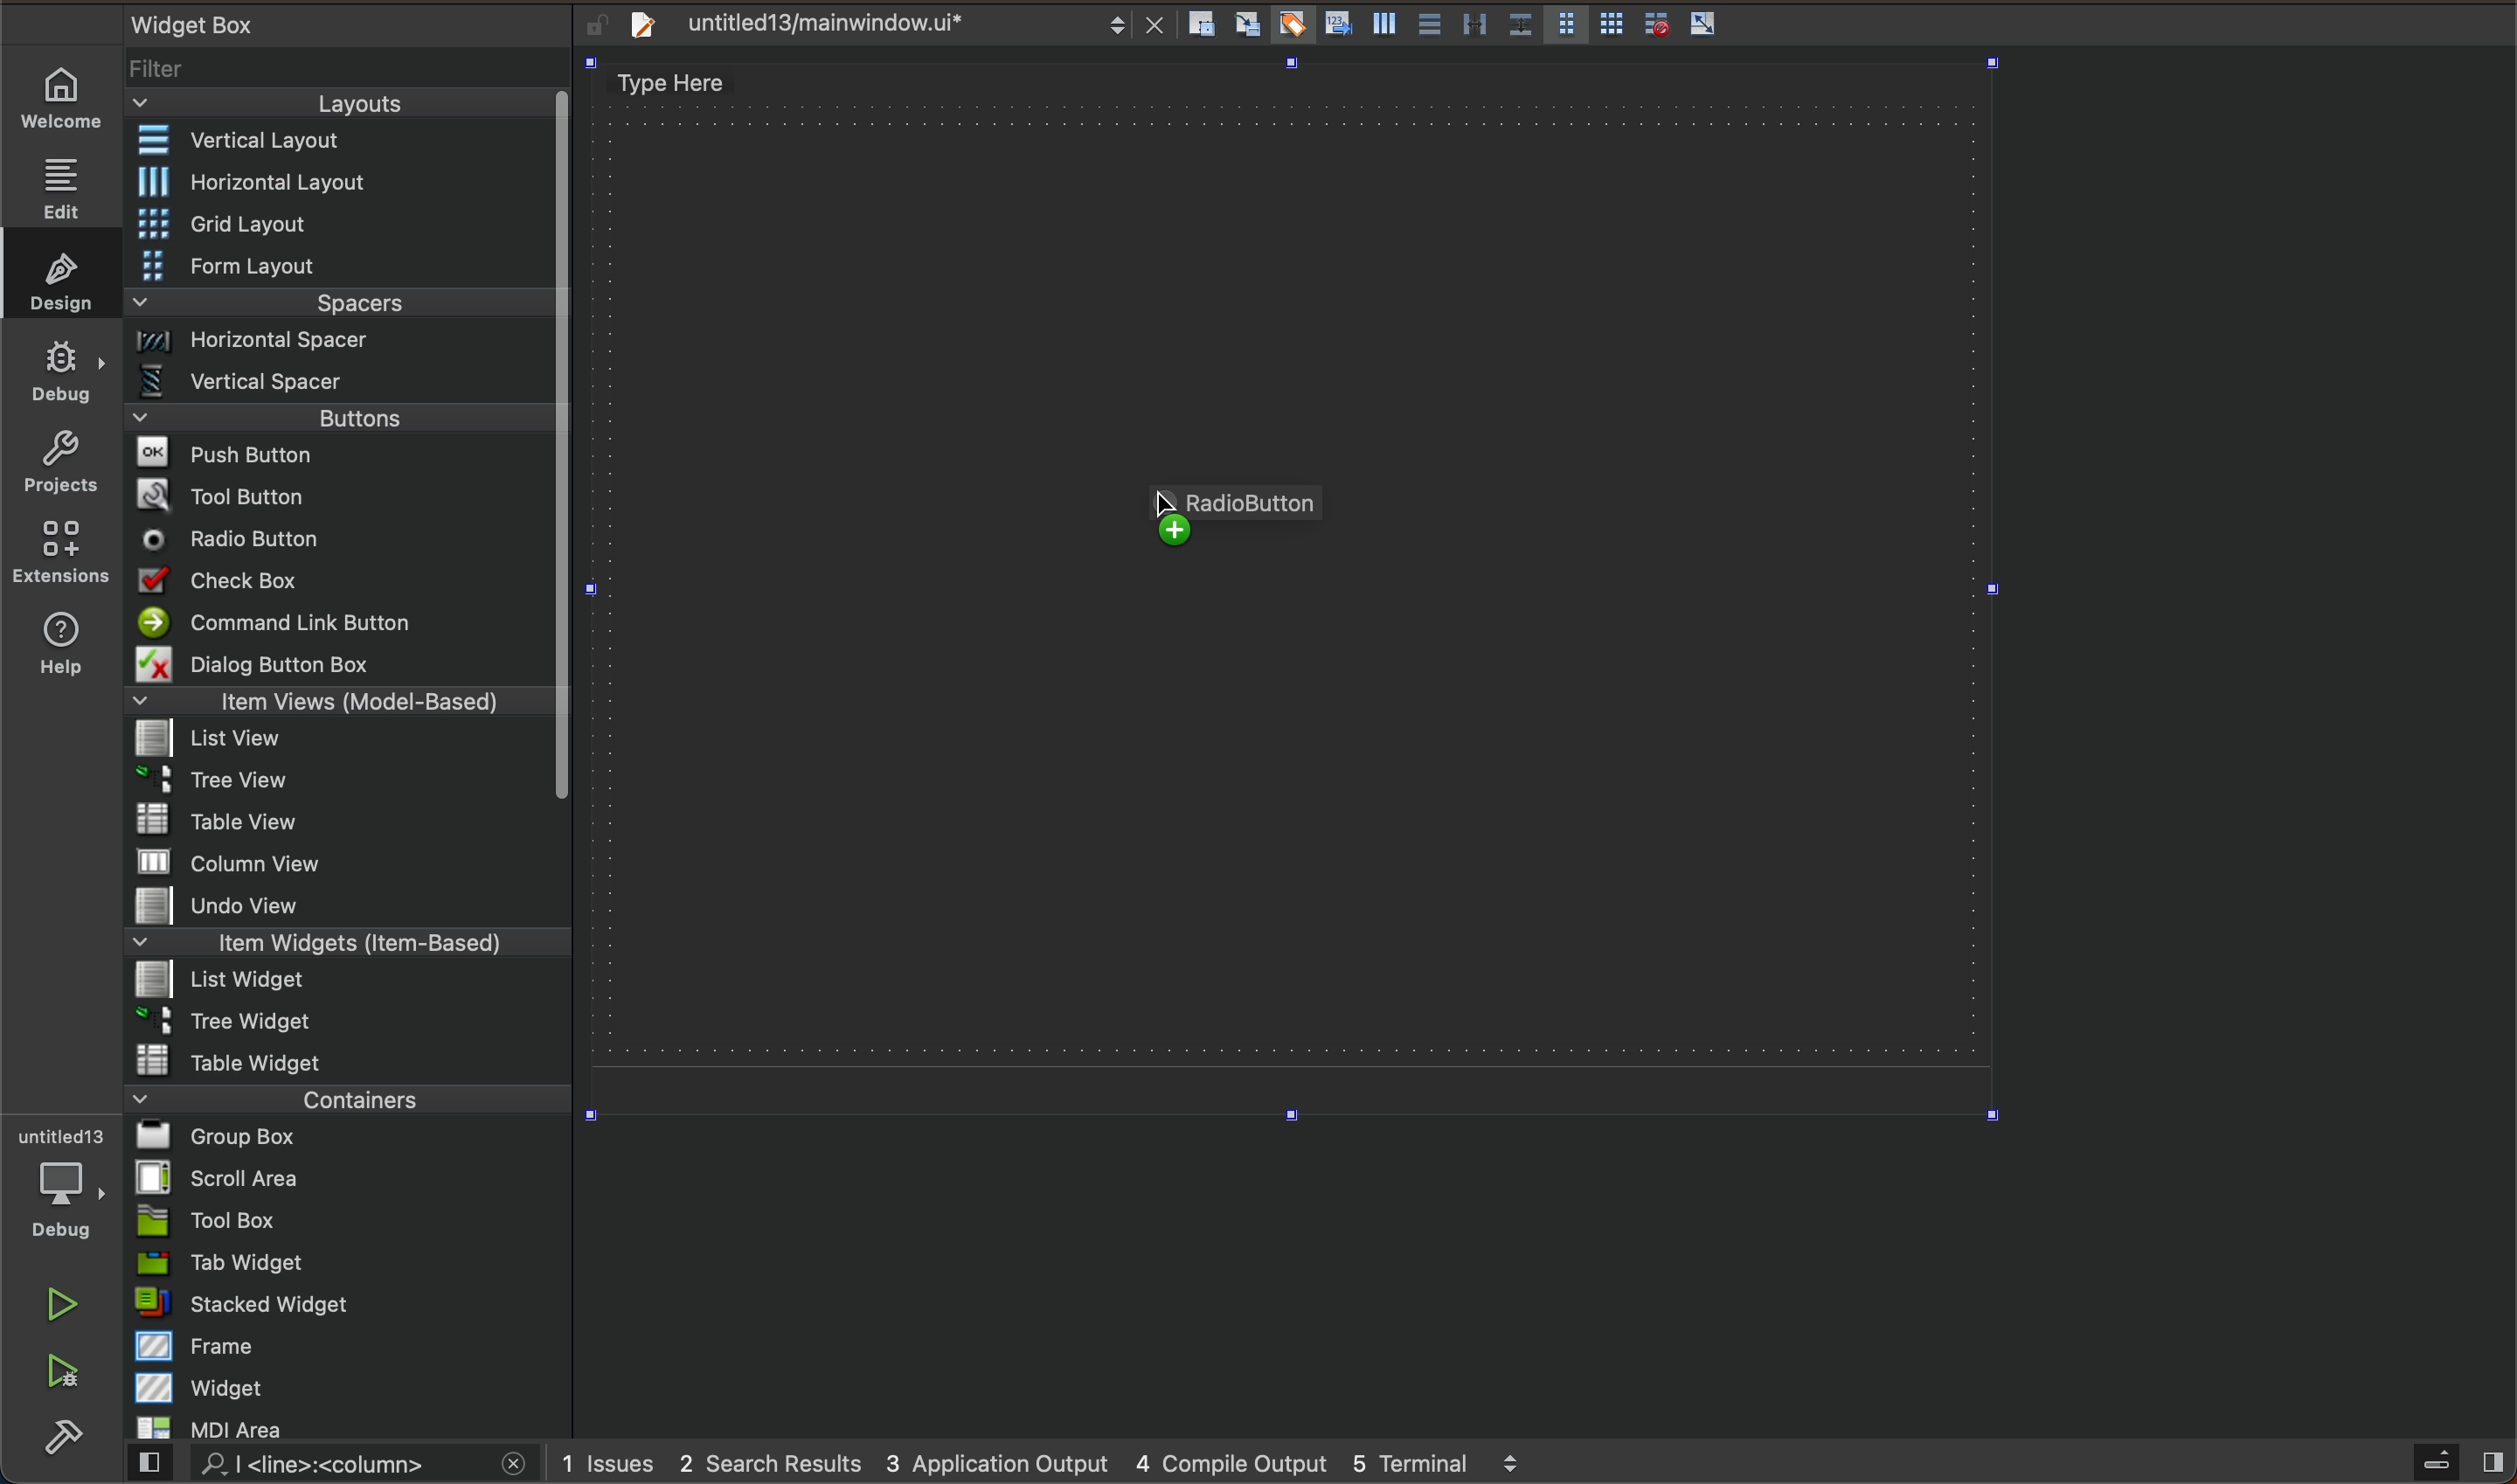 The width and height of the screenshot is (2517, 1484). I want to click on push button, so click(340, 457).